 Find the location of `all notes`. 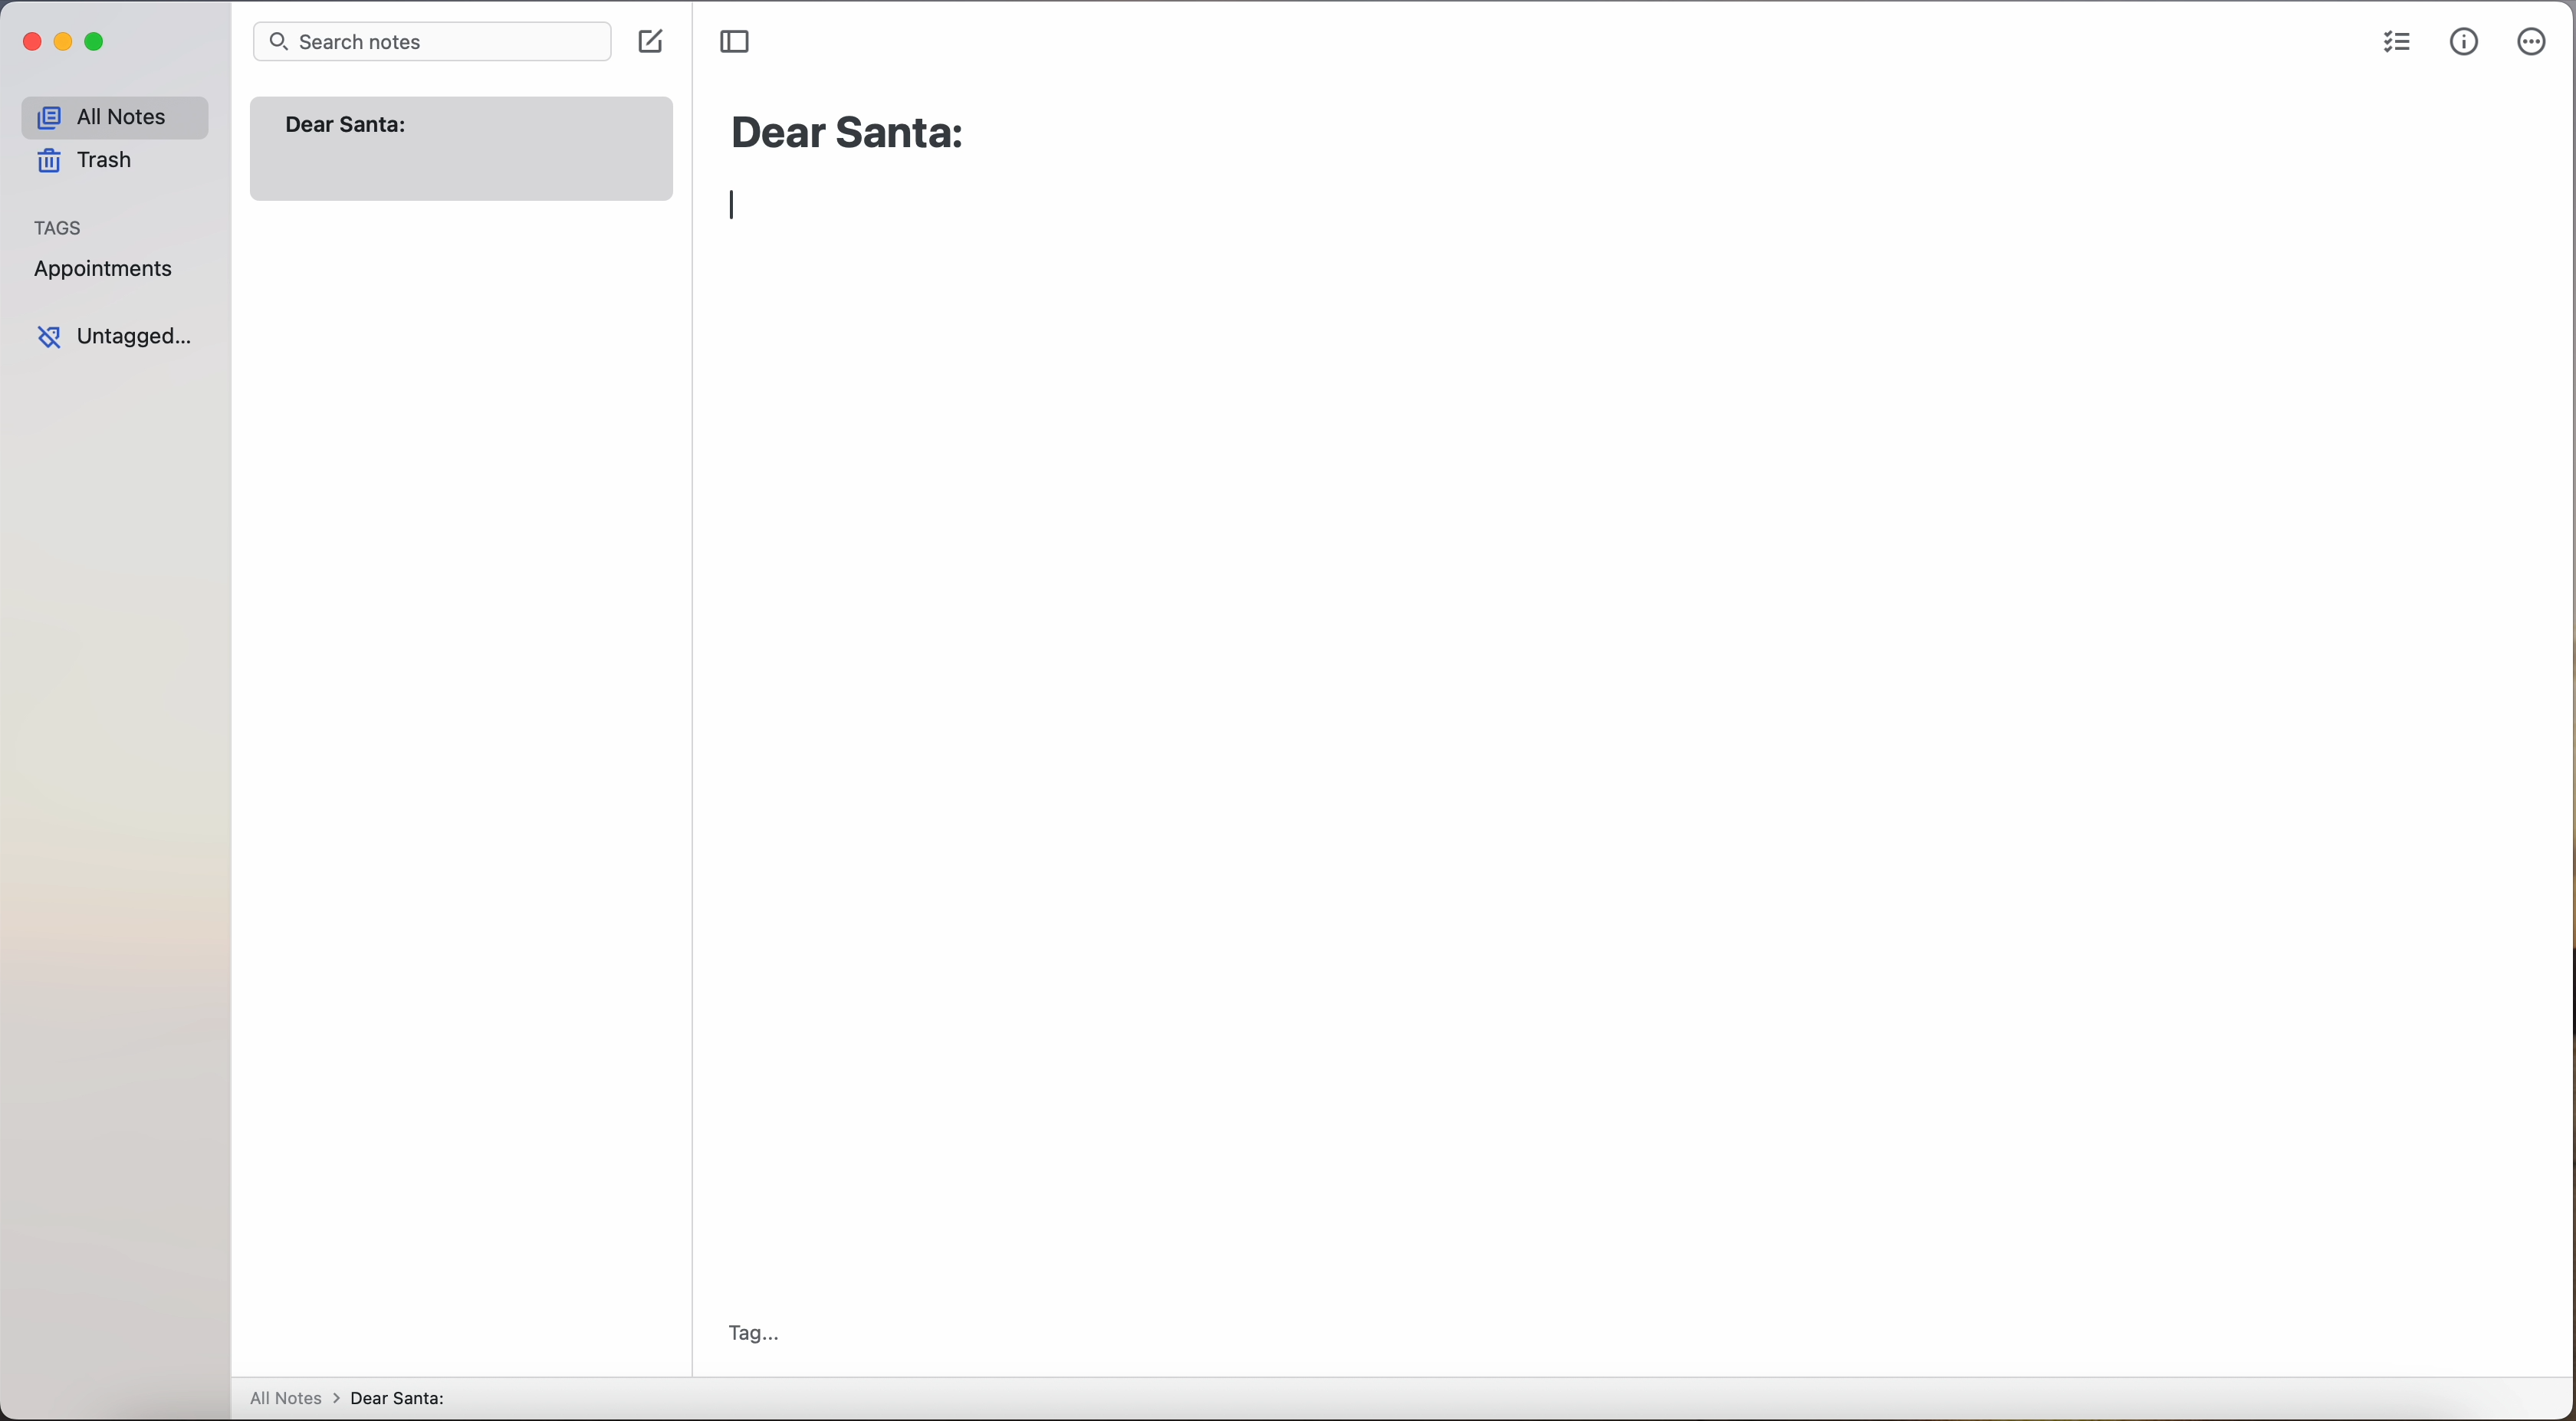

all notes is located at coordinates (290, 1397).